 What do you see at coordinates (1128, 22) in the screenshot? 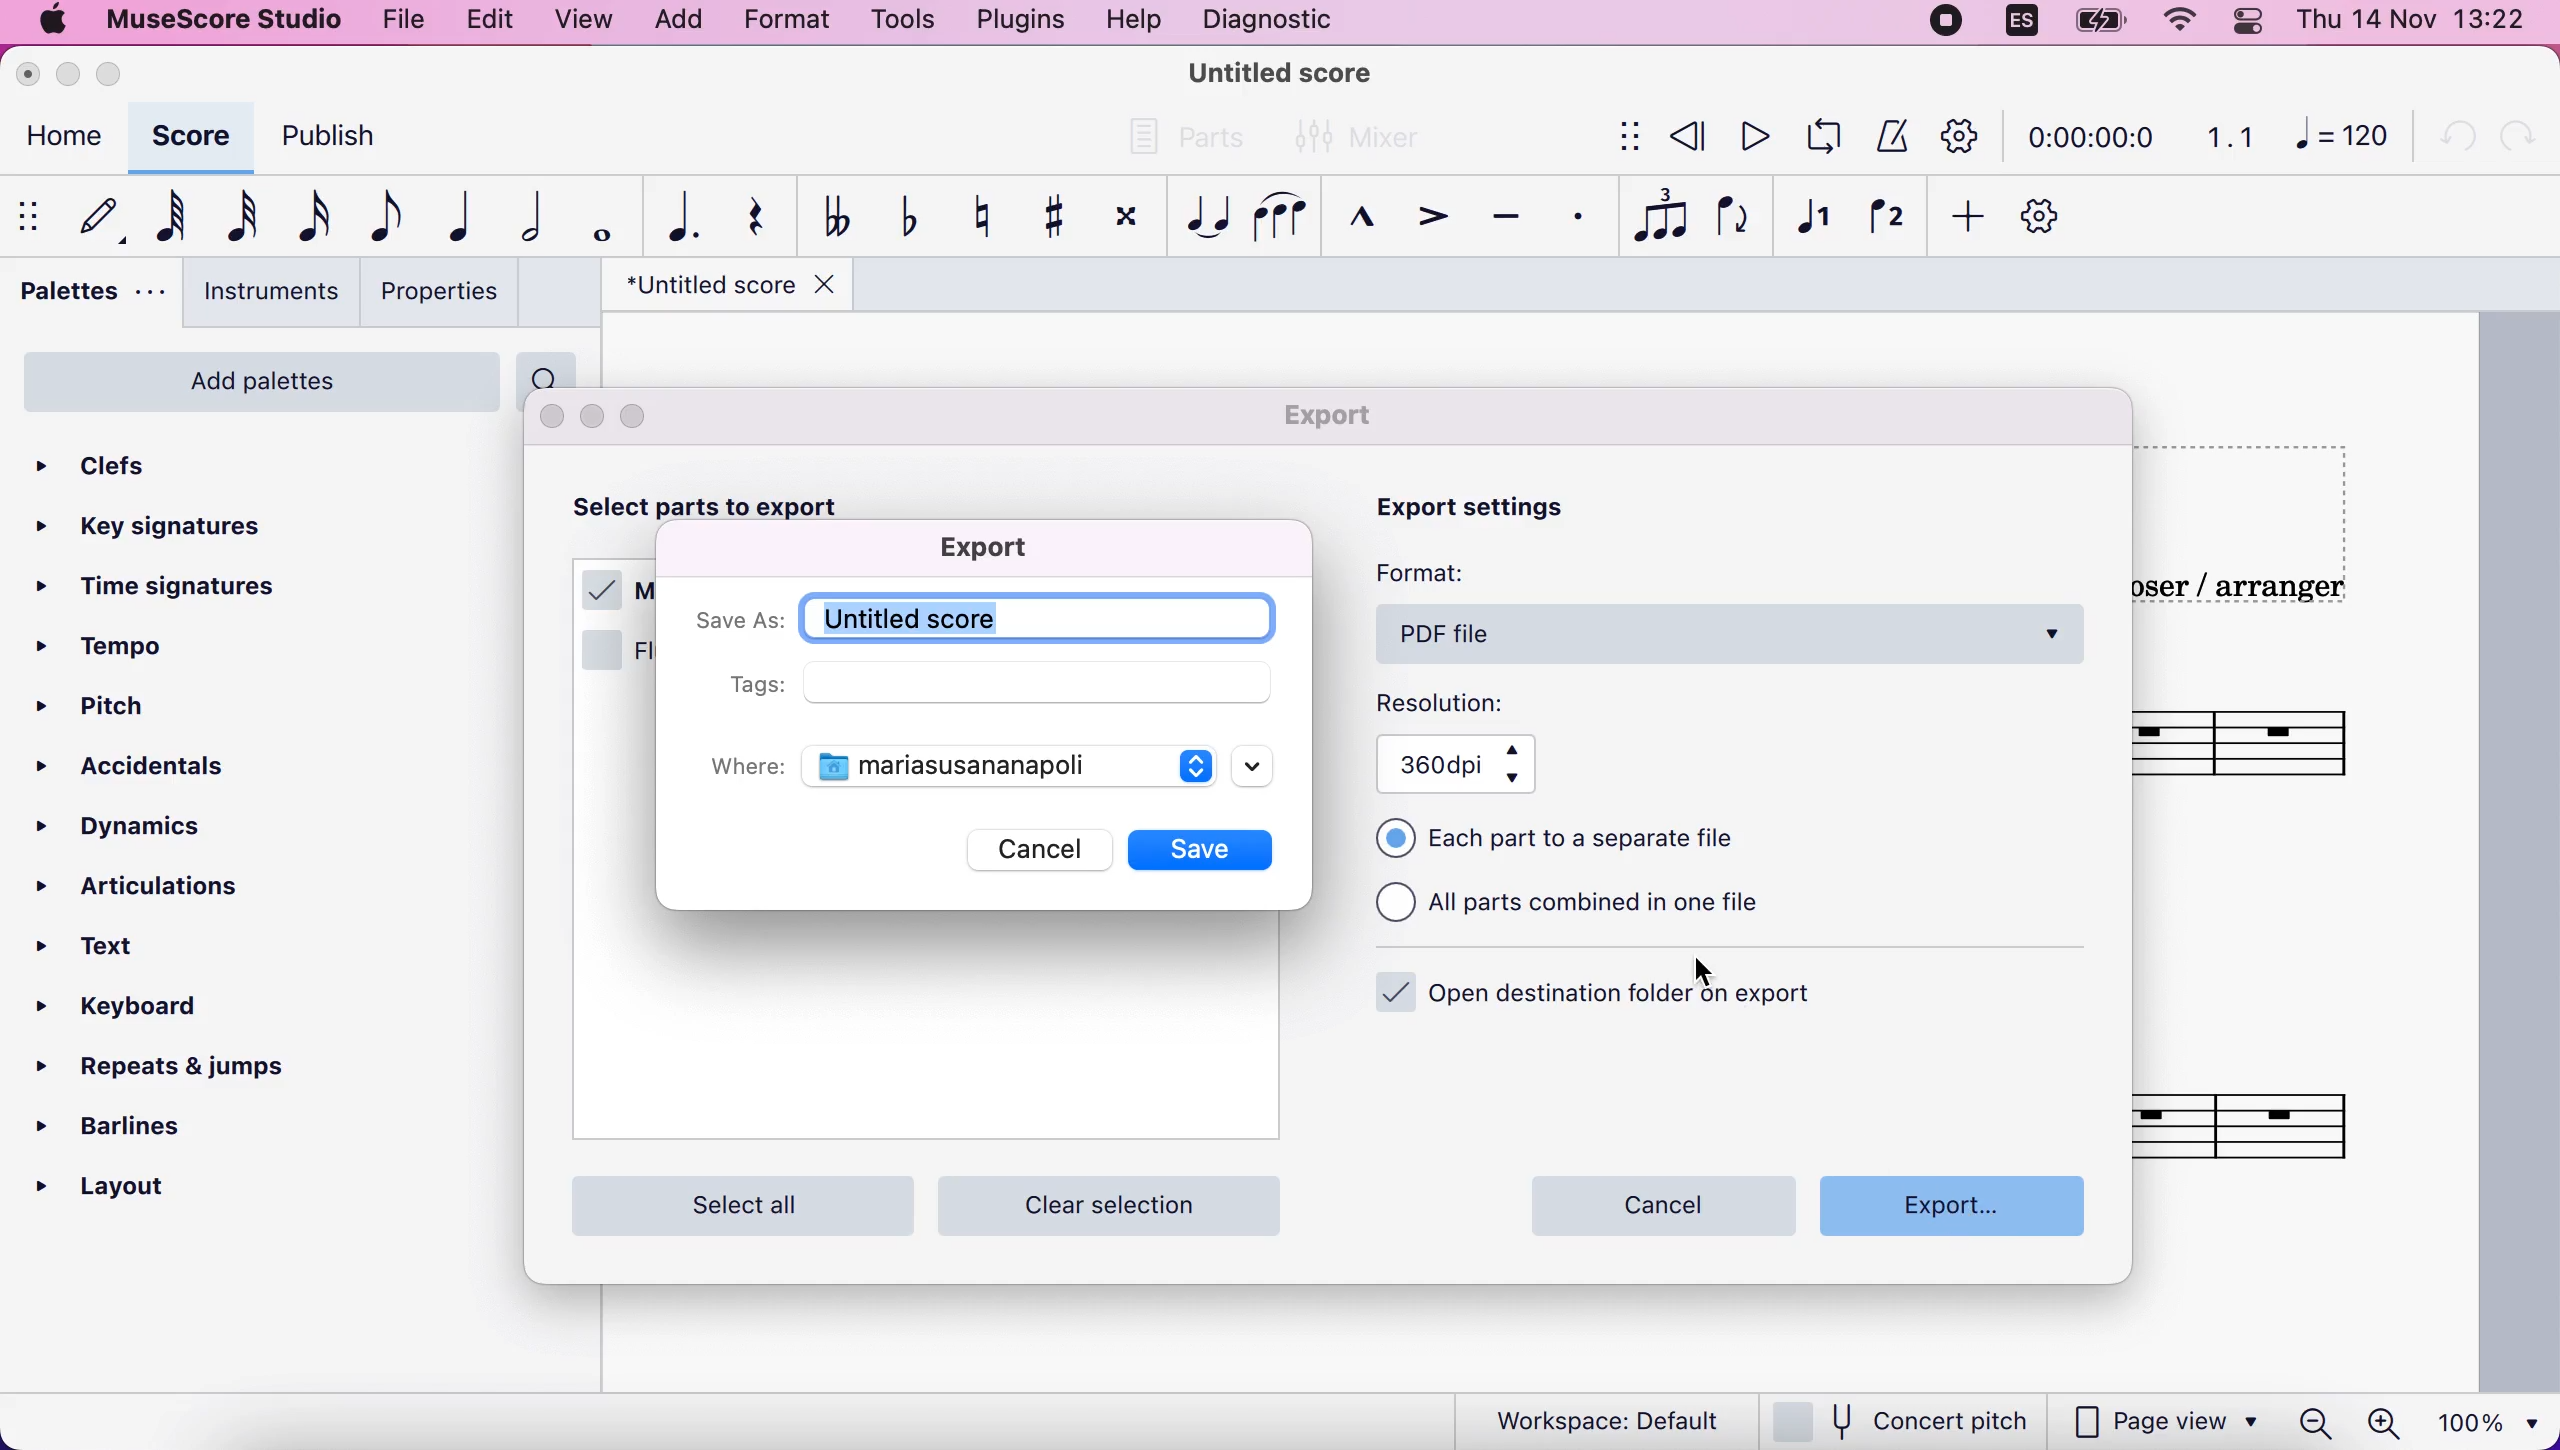
I see `help` at bounding box center [1128, 22].